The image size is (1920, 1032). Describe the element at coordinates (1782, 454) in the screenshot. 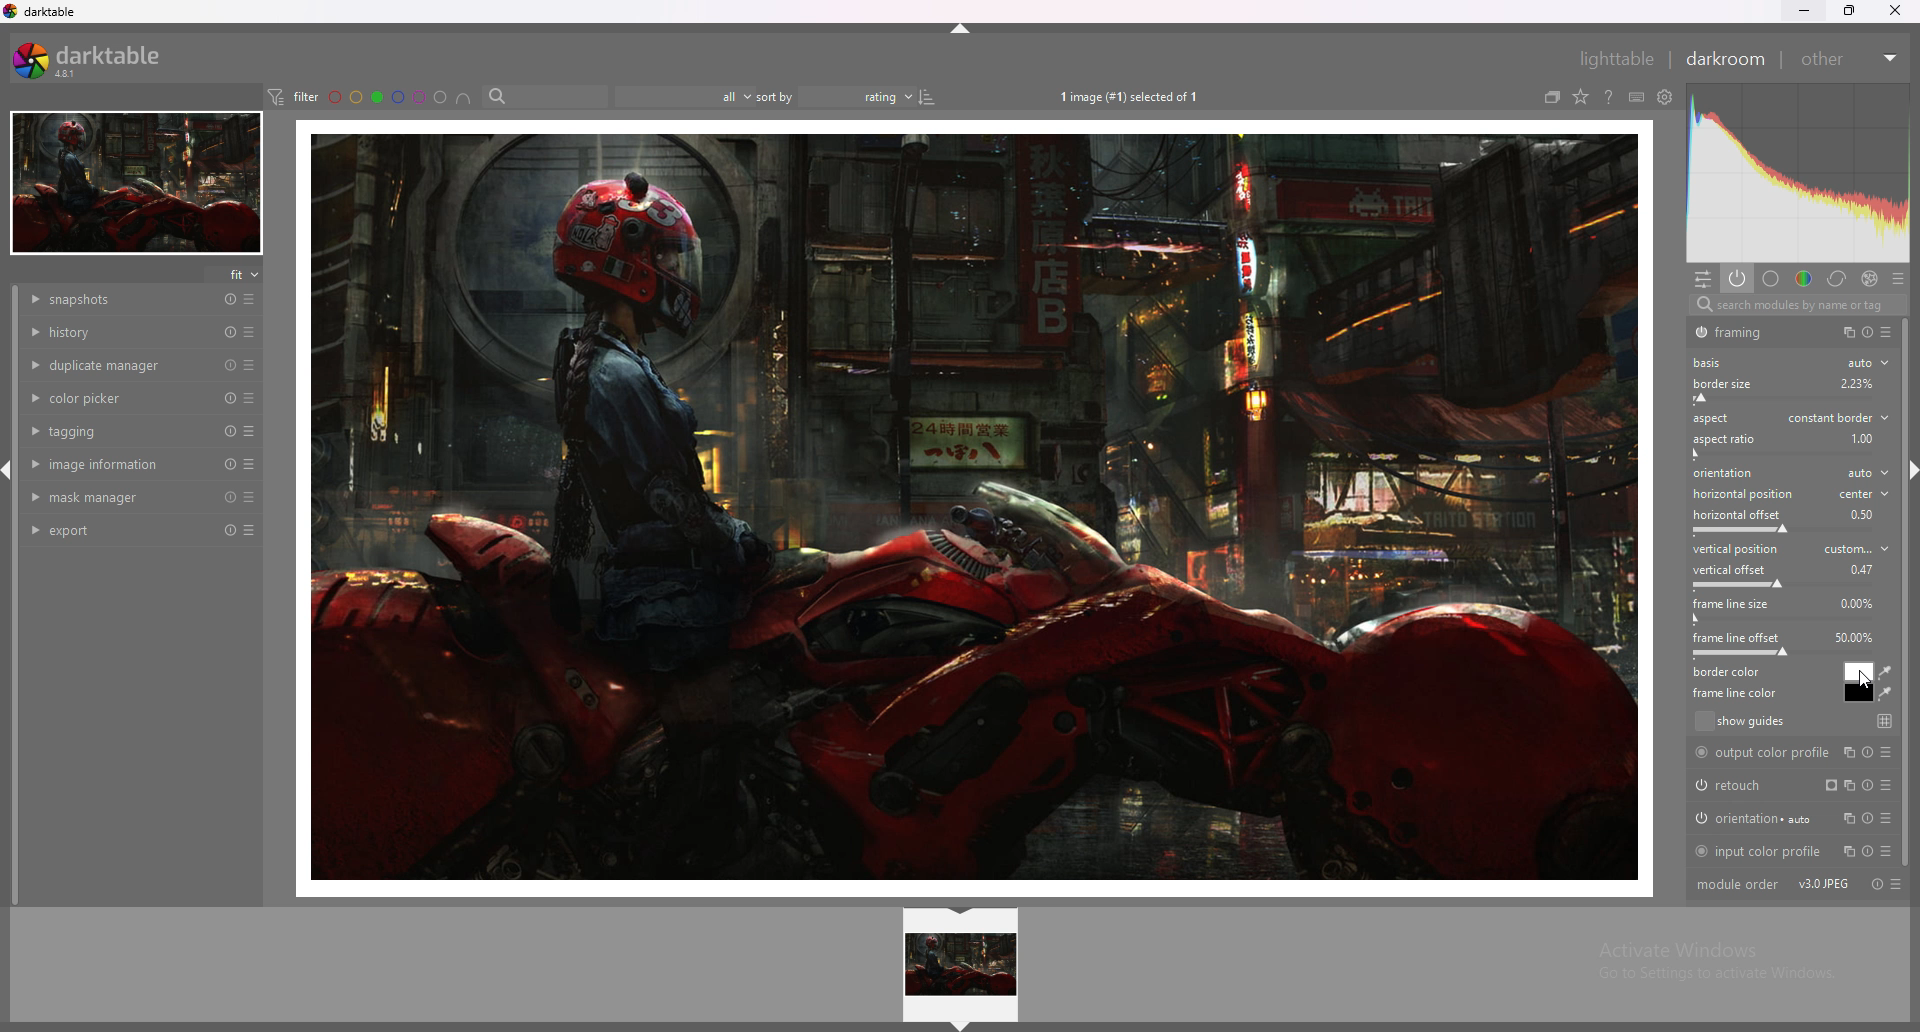

I see `aspect ratio bar` at that location.